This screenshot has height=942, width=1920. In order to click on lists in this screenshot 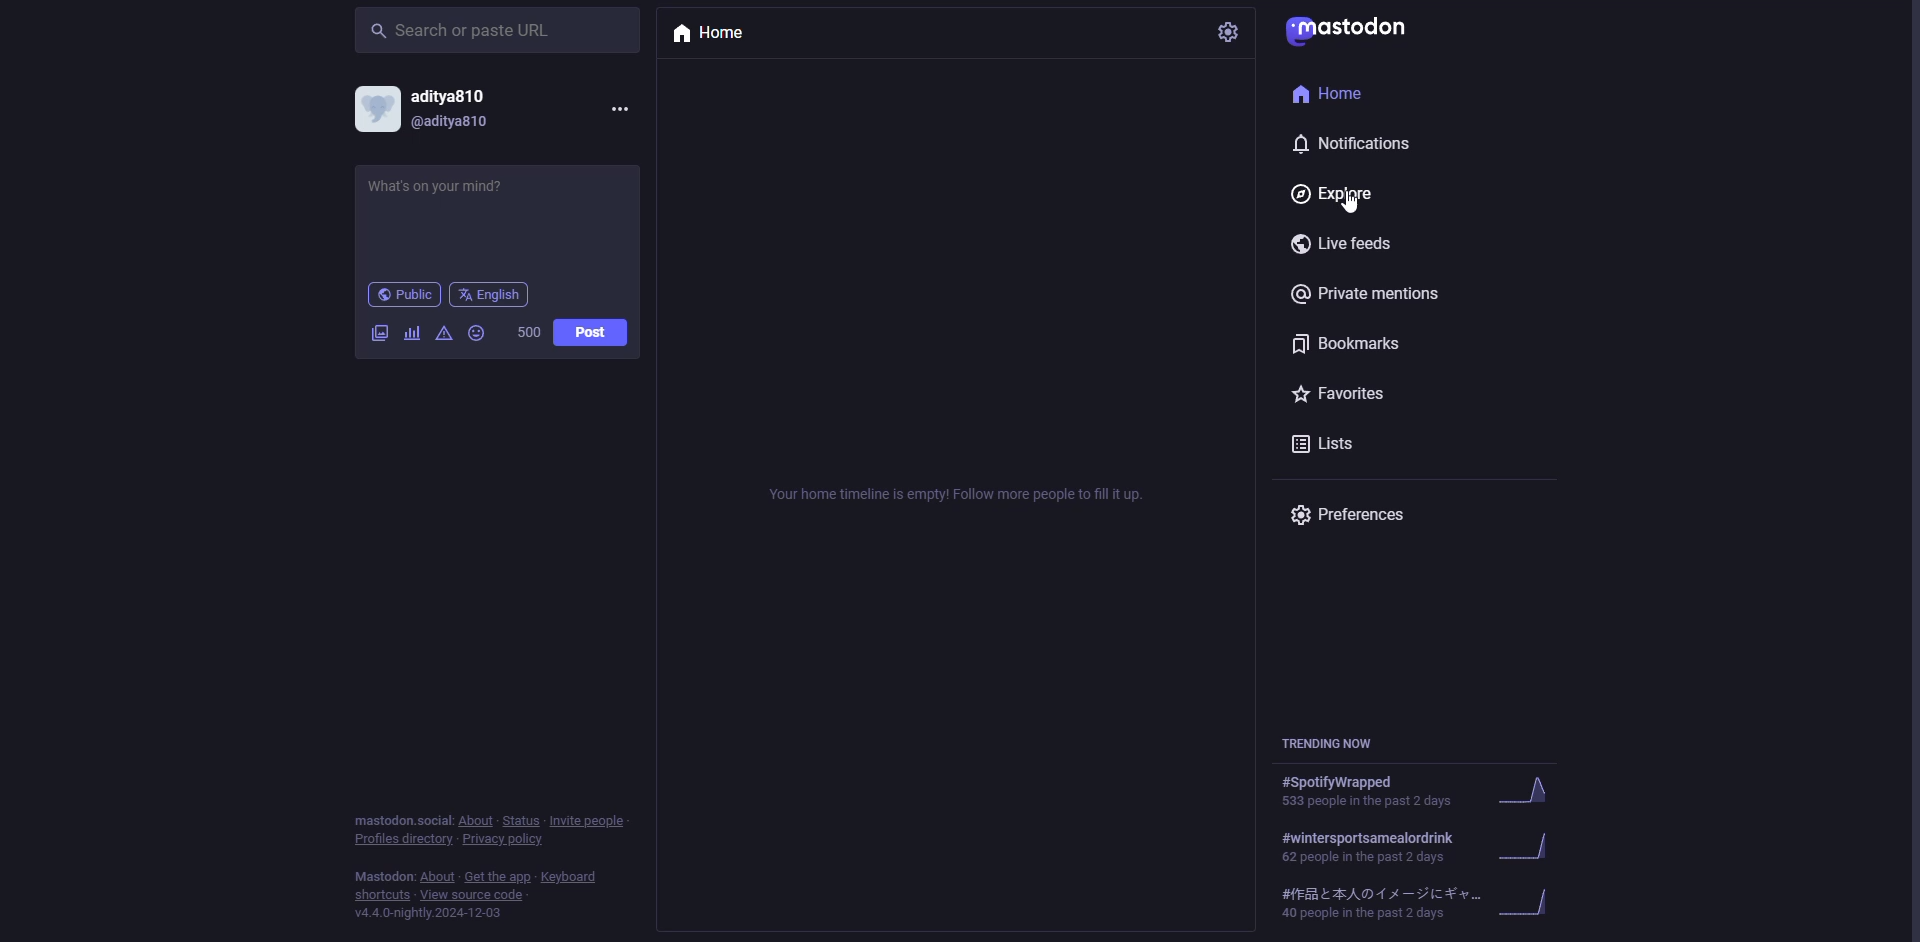, I will do `click(1330, 443)`.